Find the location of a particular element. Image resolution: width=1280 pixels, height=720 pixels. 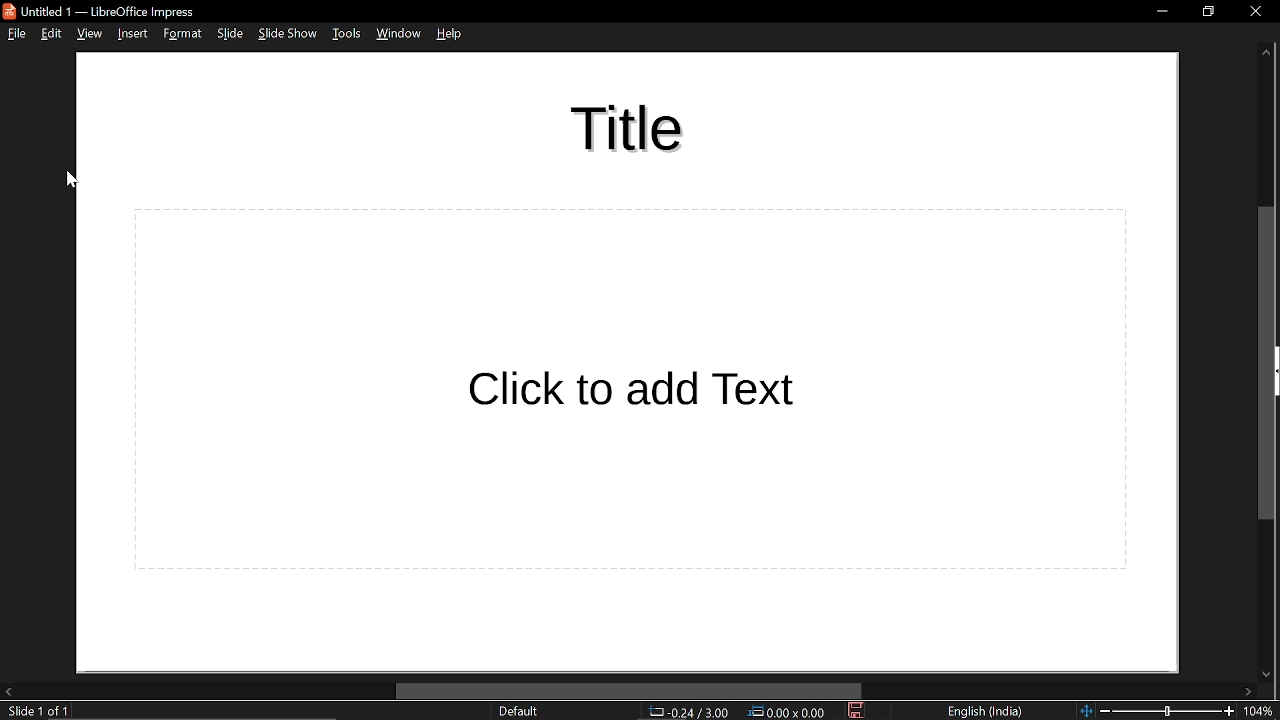

move left is located at coordinates (8, 692).